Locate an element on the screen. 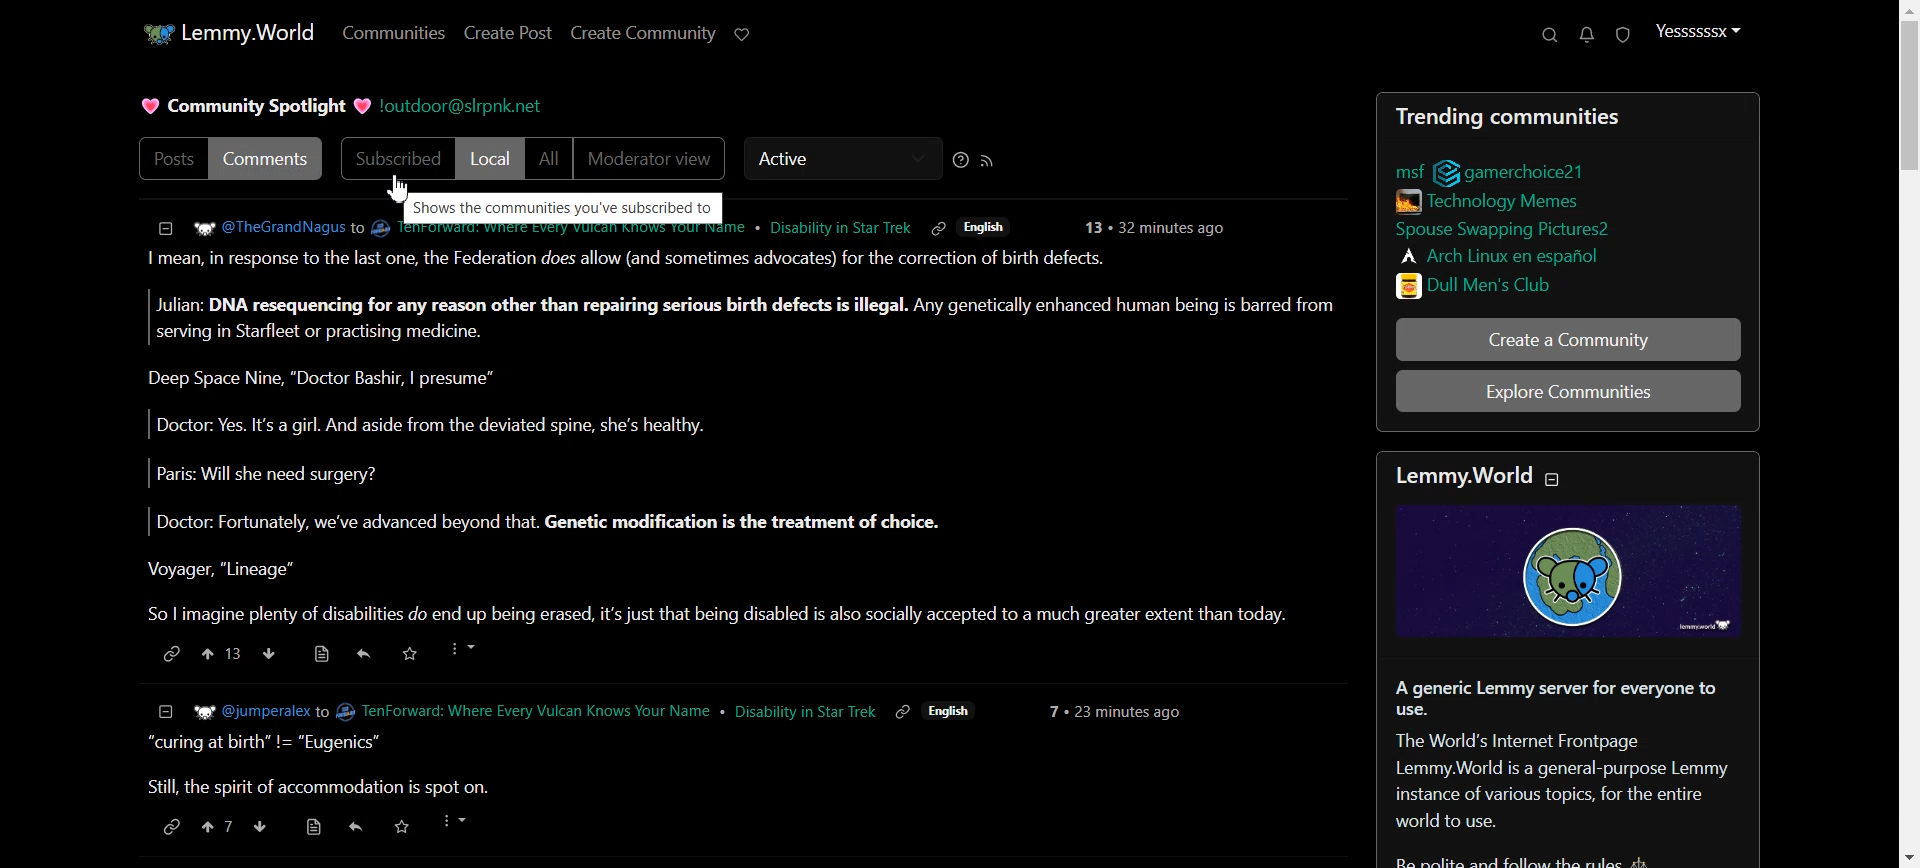  Unread Report is located at coordinates (1624, 36).